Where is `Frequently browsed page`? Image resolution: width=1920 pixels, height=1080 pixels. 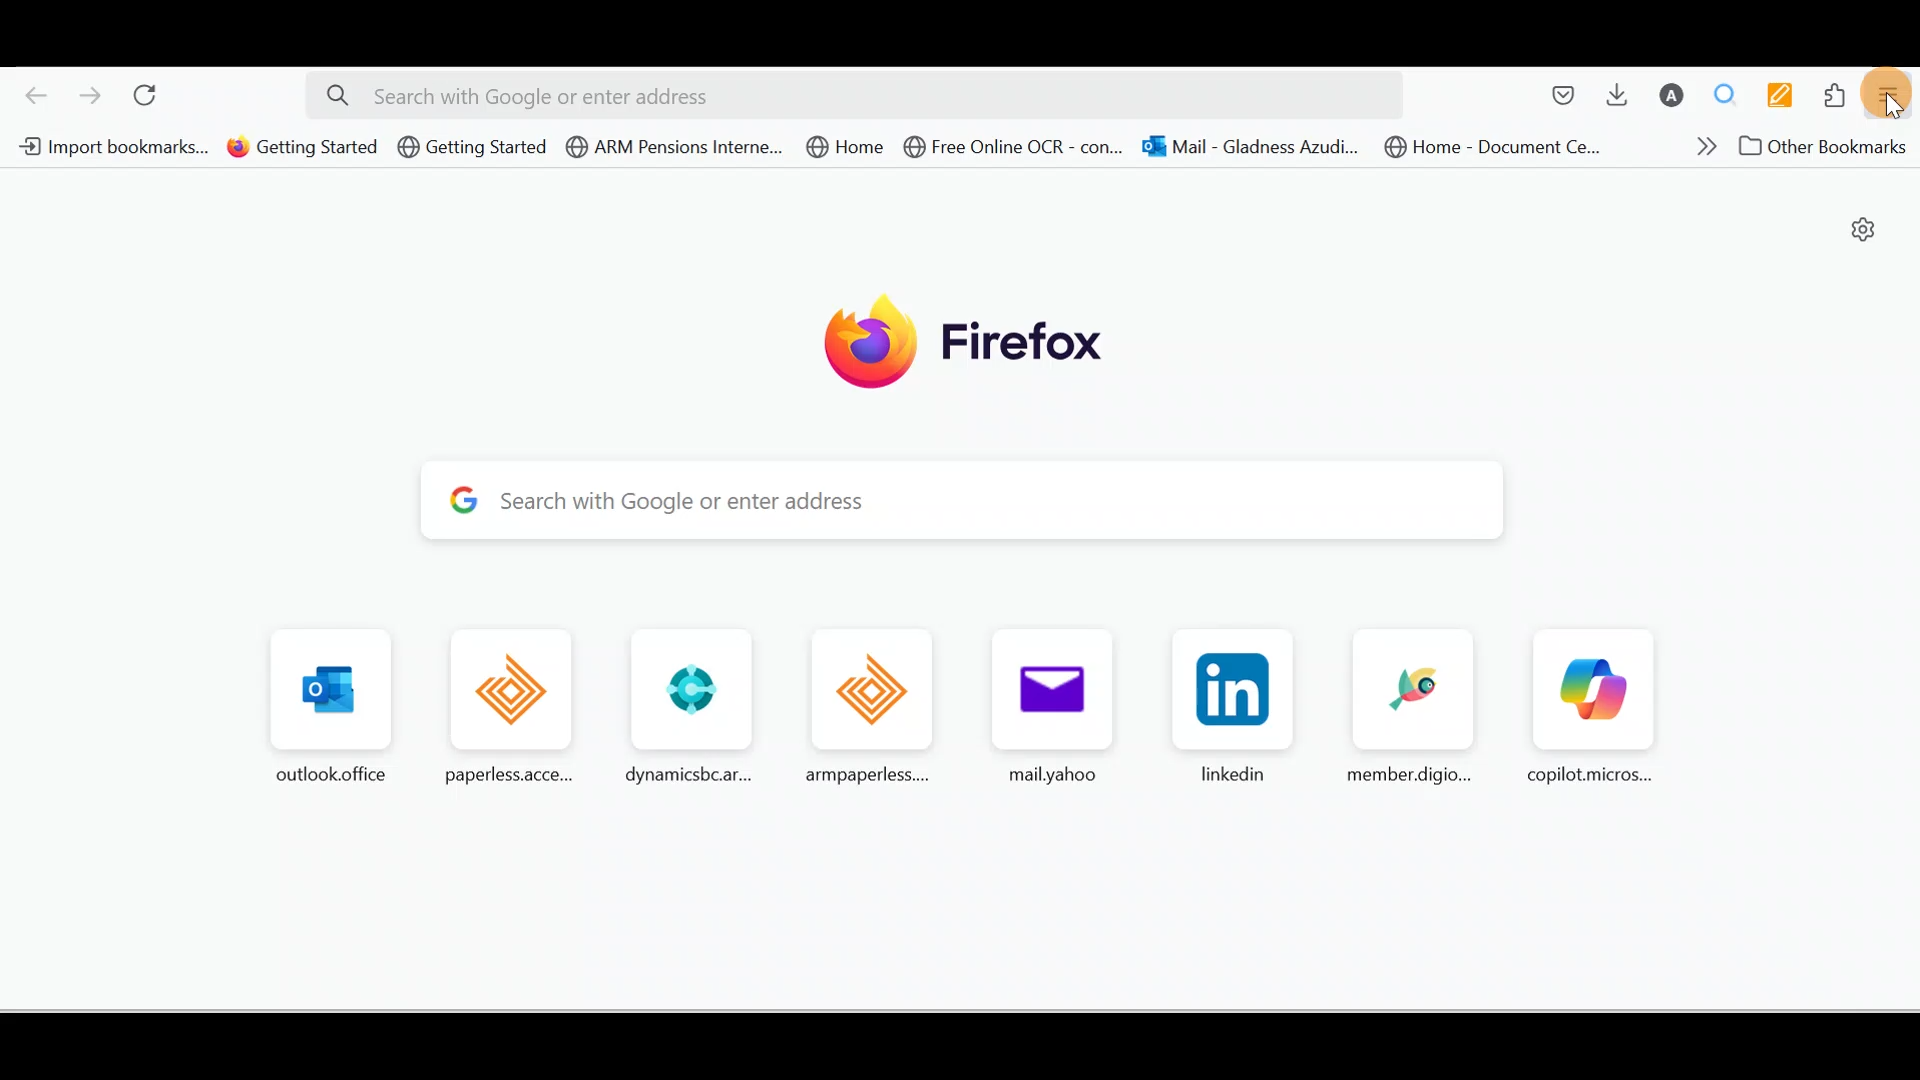 Frequently browsed page is located at coordinates (1589, 709).